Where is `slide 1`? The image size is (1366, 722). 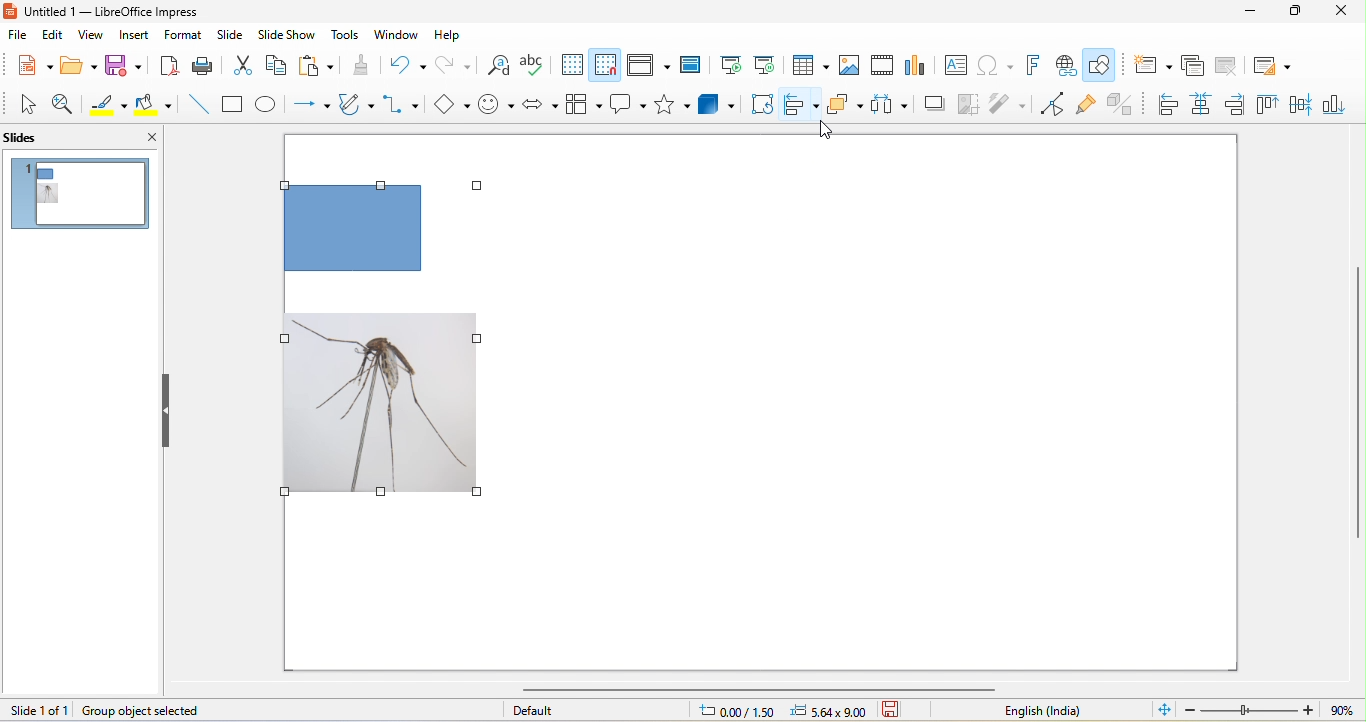
slide 1 is located at coordinates (82, 195).